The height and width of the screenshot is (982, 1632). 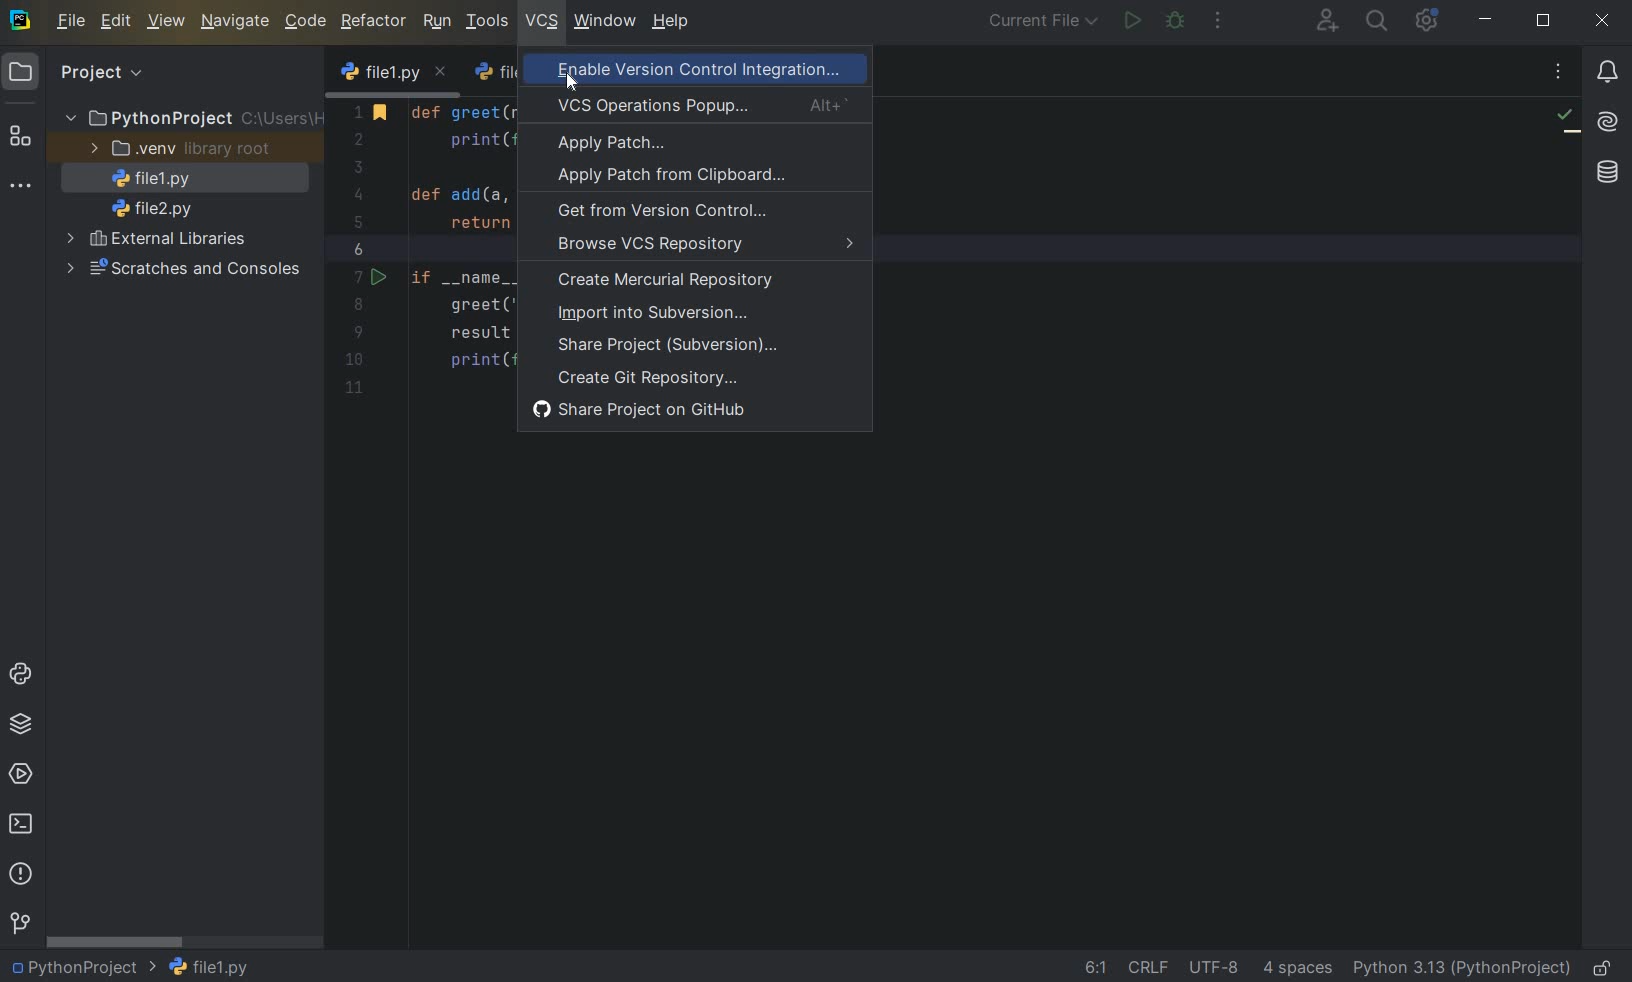 I want to click on code, so click(x=306, y=22).